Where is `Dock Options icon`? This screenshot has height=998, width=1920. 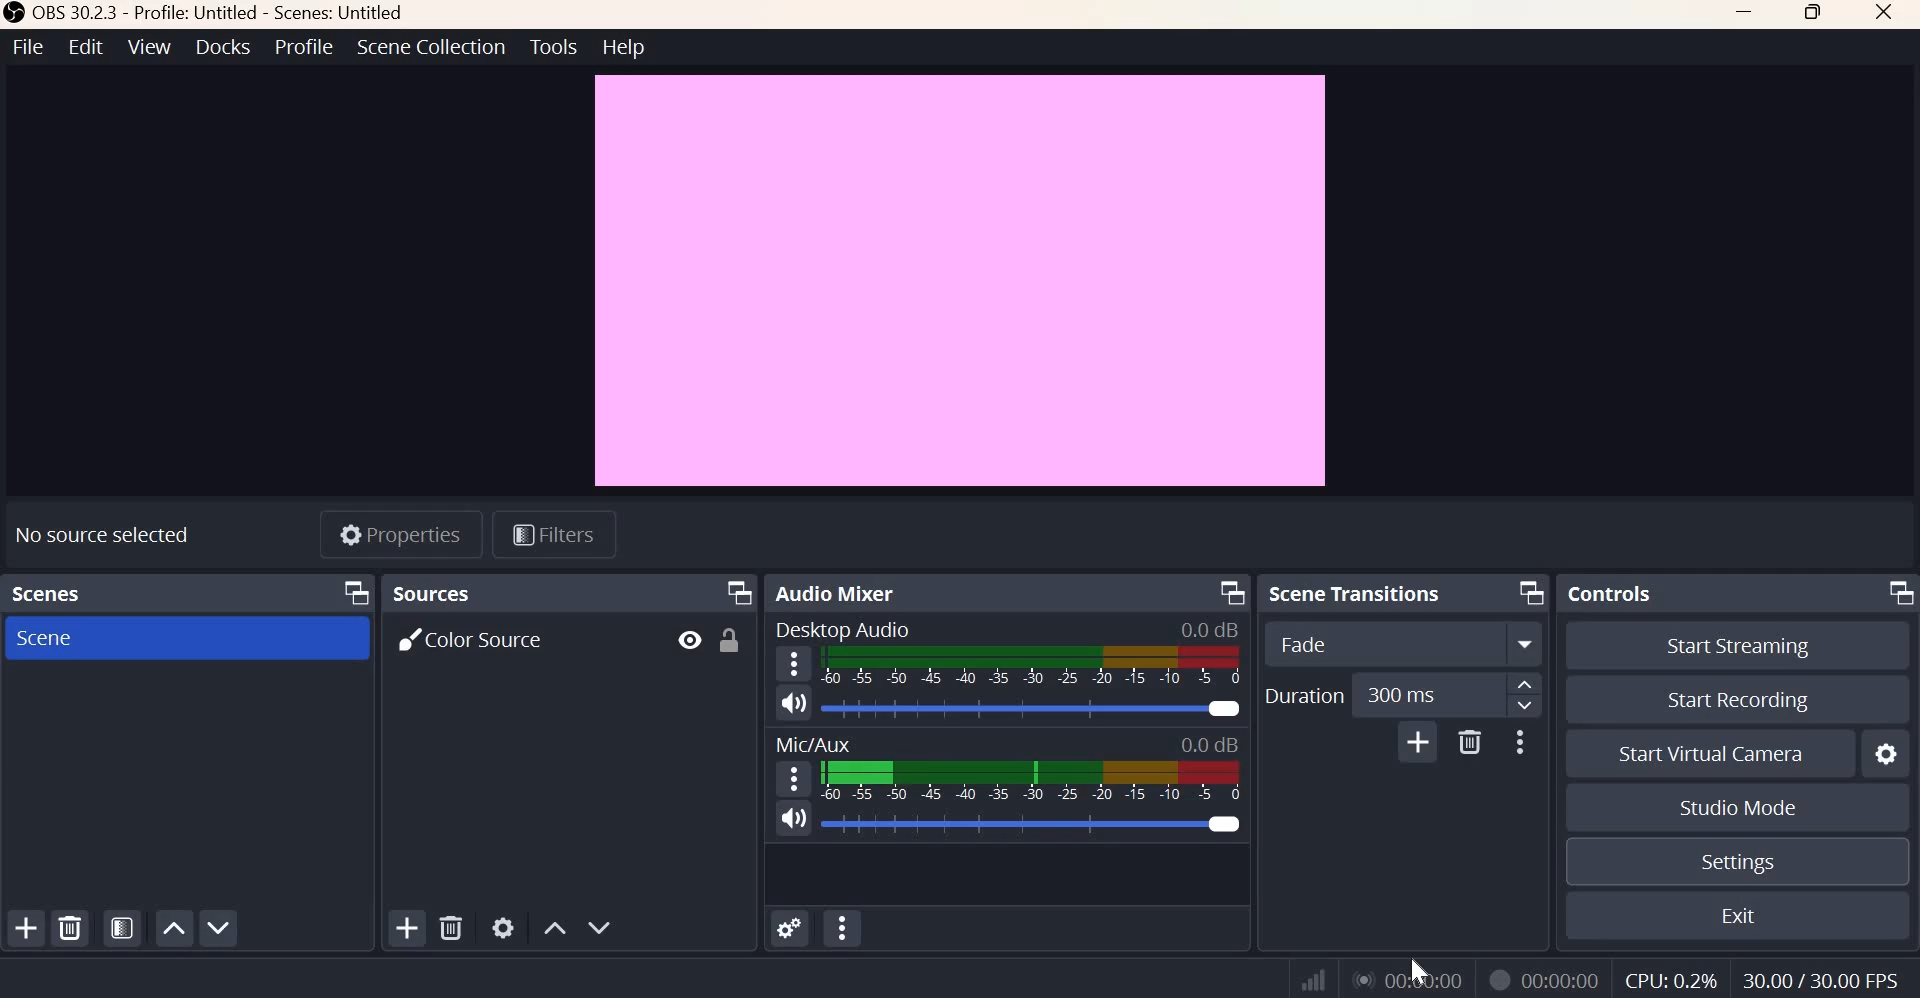
Dock Options icon is located at coordinates (1227, 593).